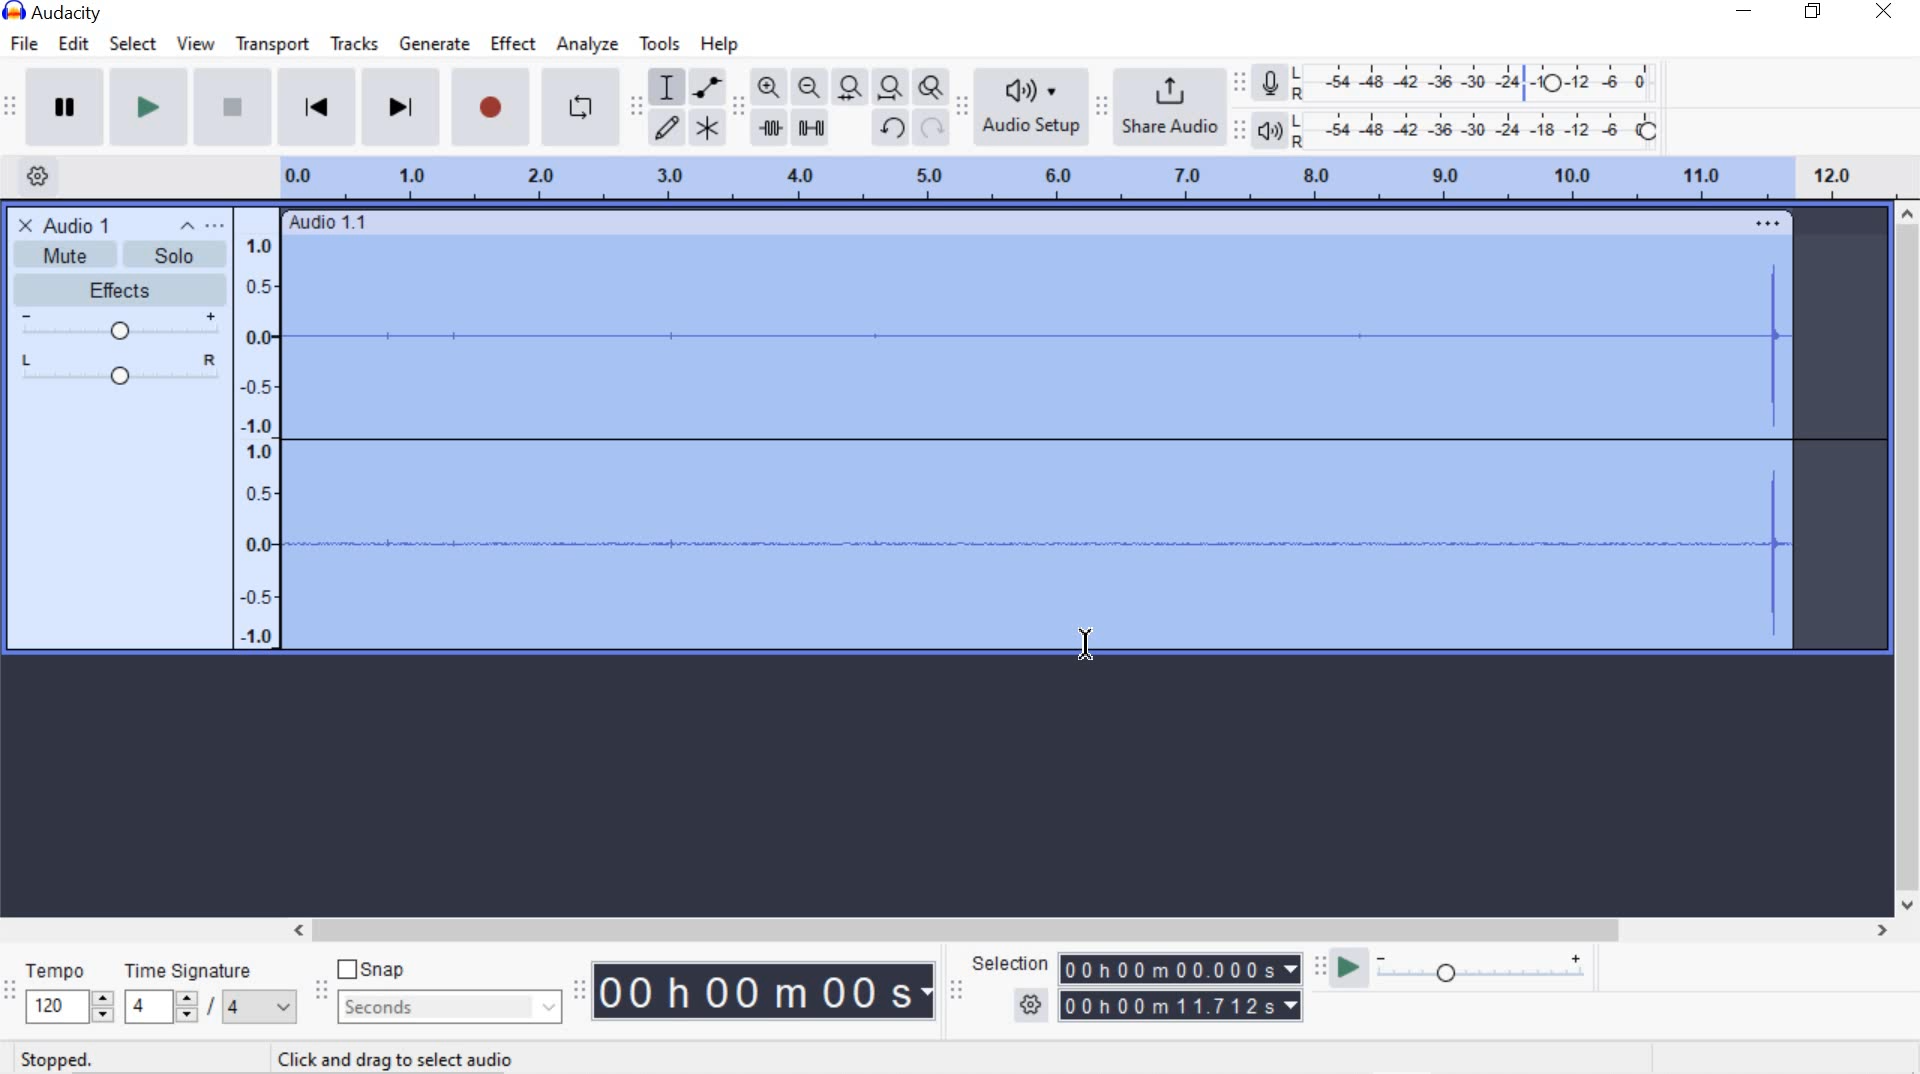 This screenshot has width=1920, height=1074. Describe the element at coordinates (118, 328) in the screenshot. I see `Gain` at that location.